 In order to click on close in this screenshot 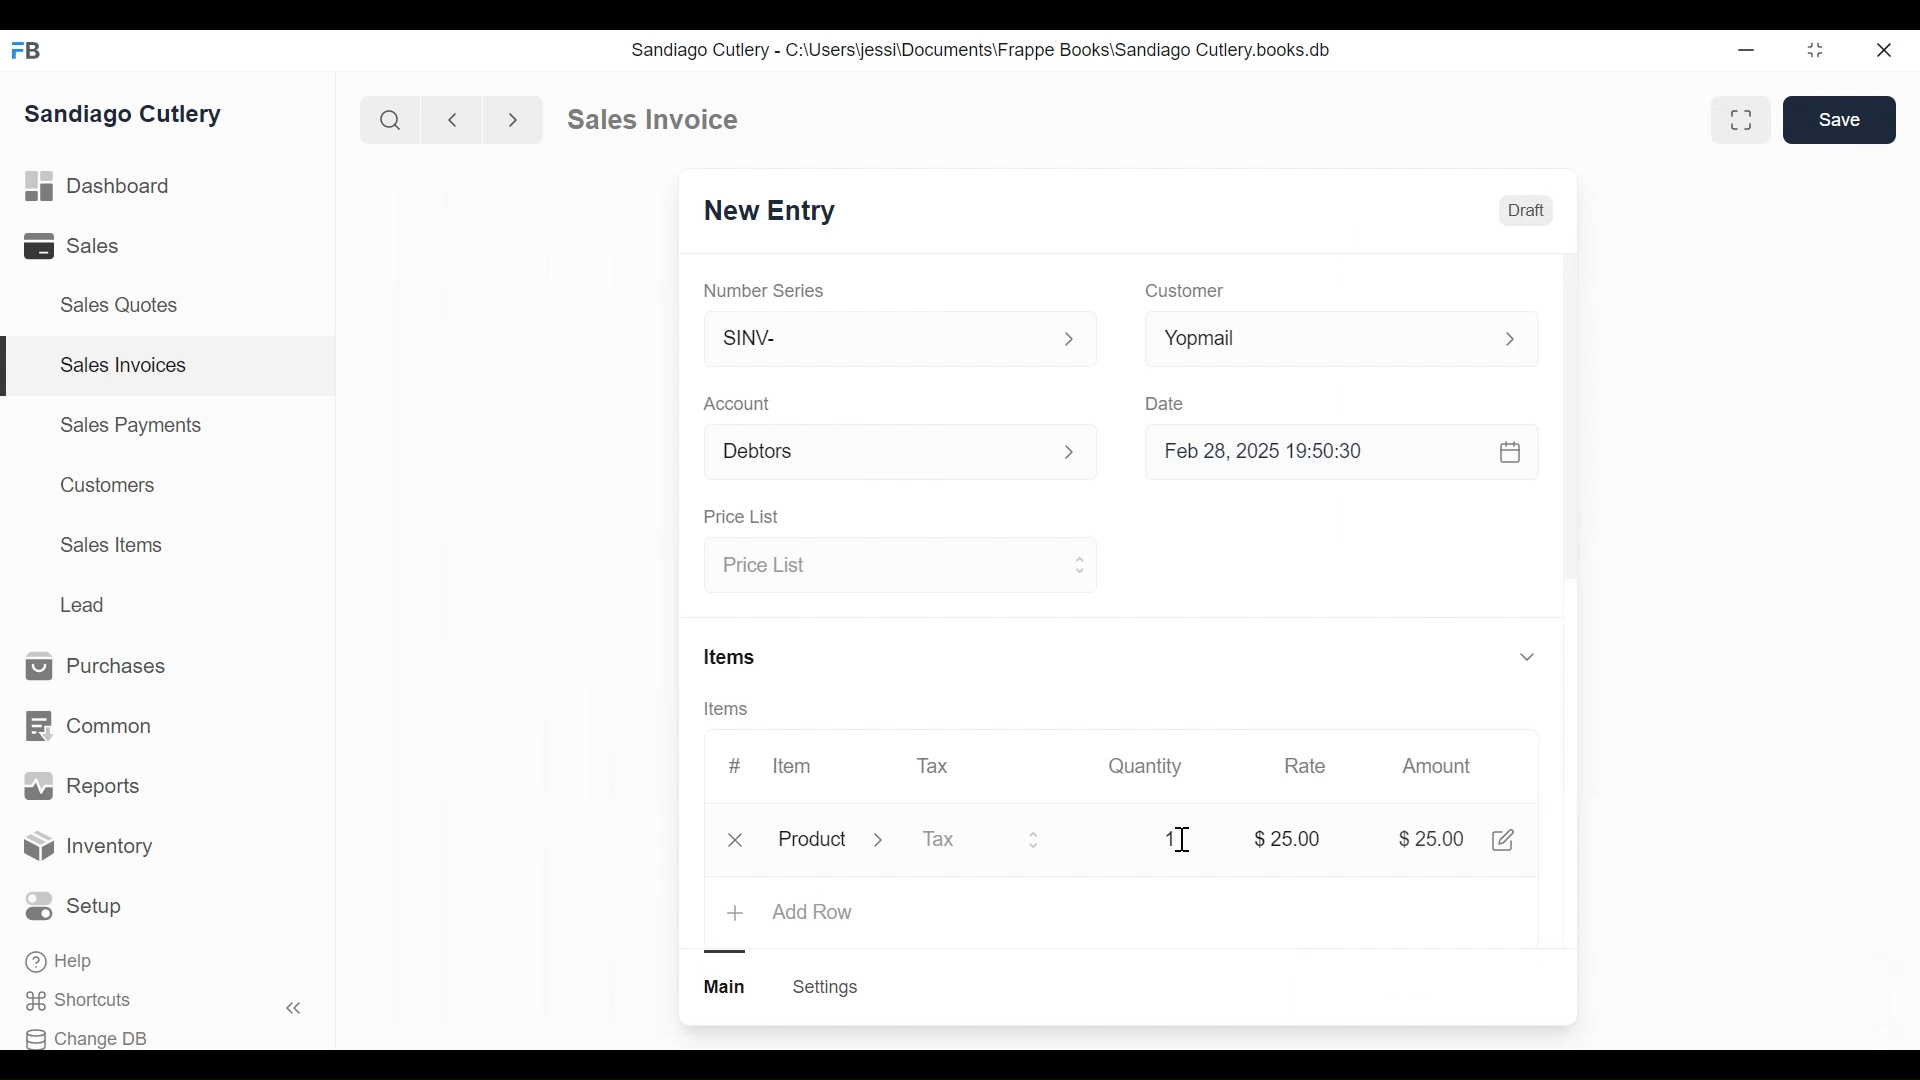, I will do `click(1886, 51)`.